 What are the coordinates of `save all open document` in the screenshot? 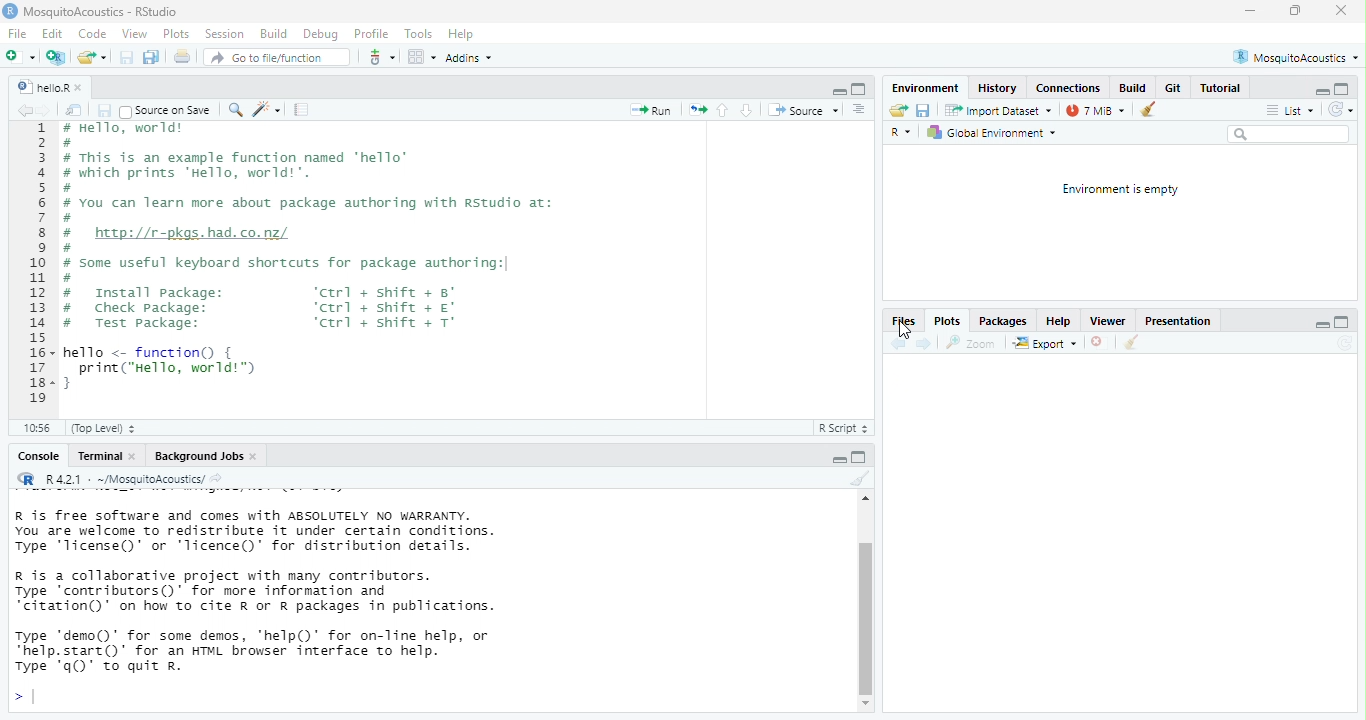 It's located at (153, 57).